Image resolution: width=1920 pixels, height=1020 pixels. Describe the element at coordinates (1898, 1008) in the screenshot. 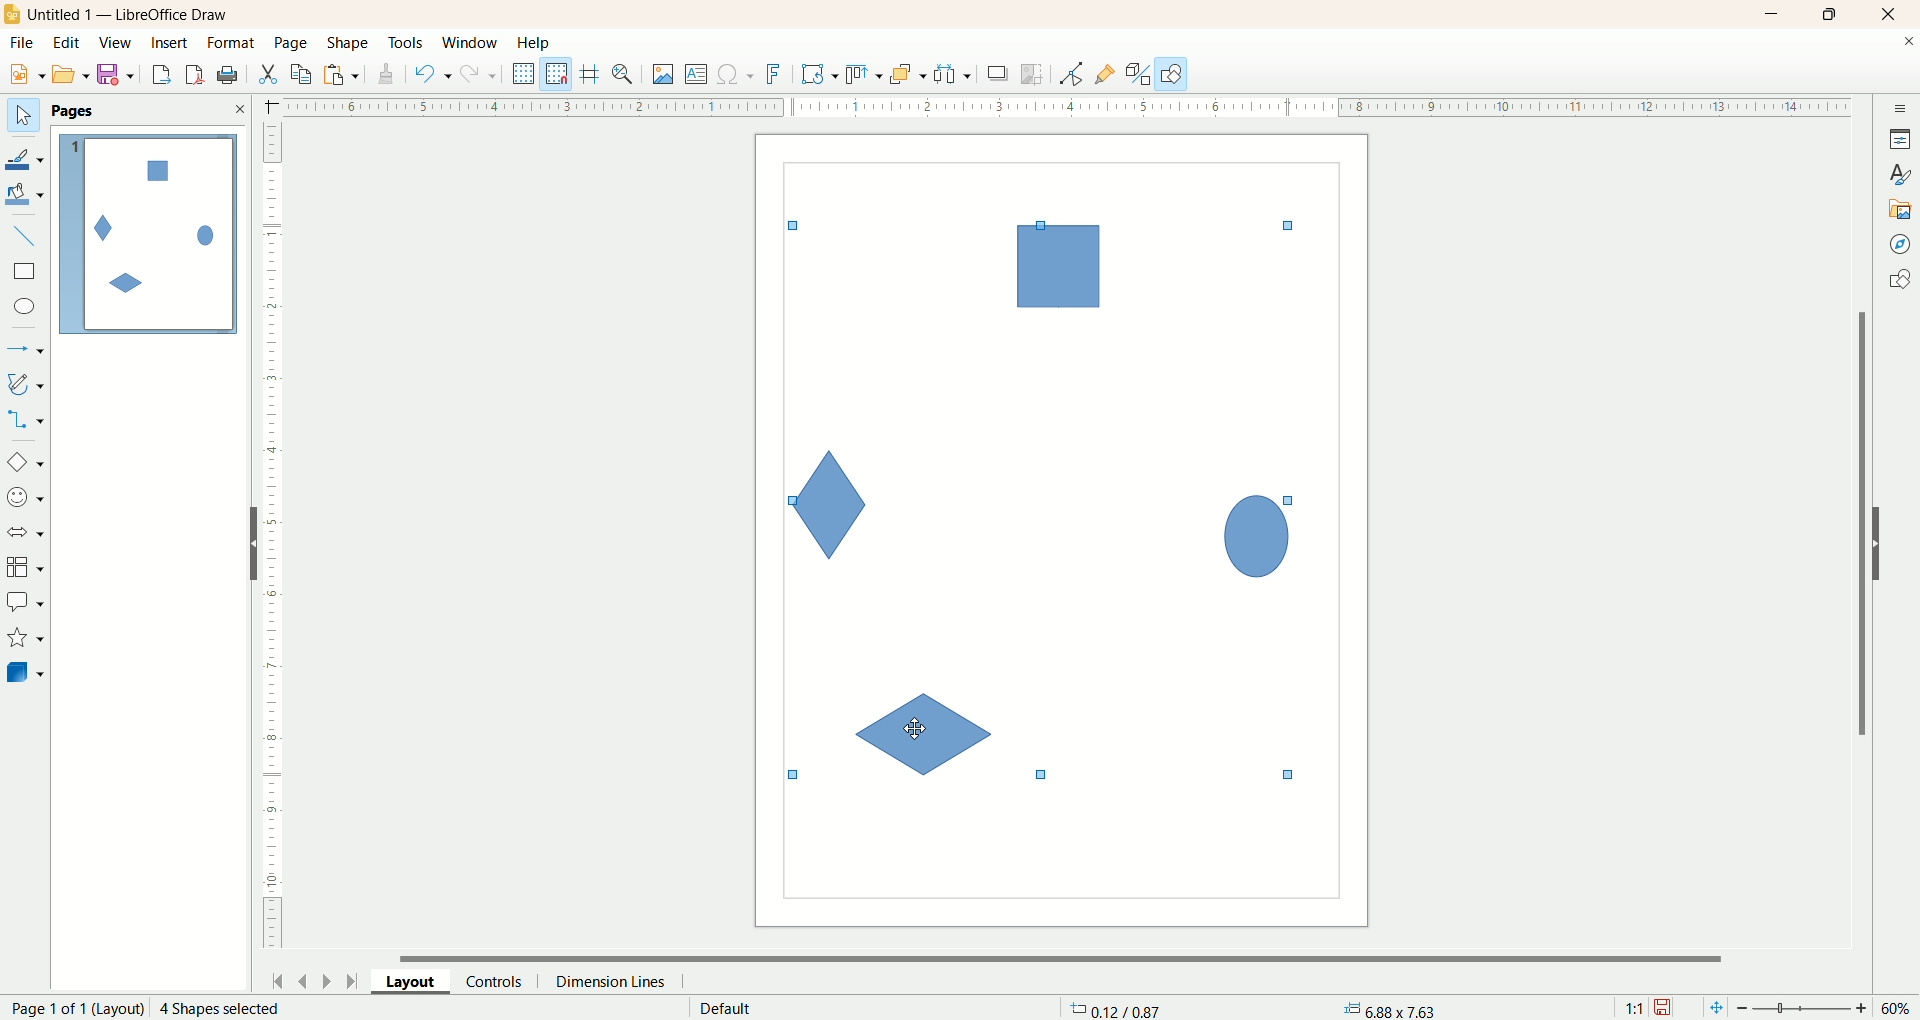

I see `zoom percent` at that location.